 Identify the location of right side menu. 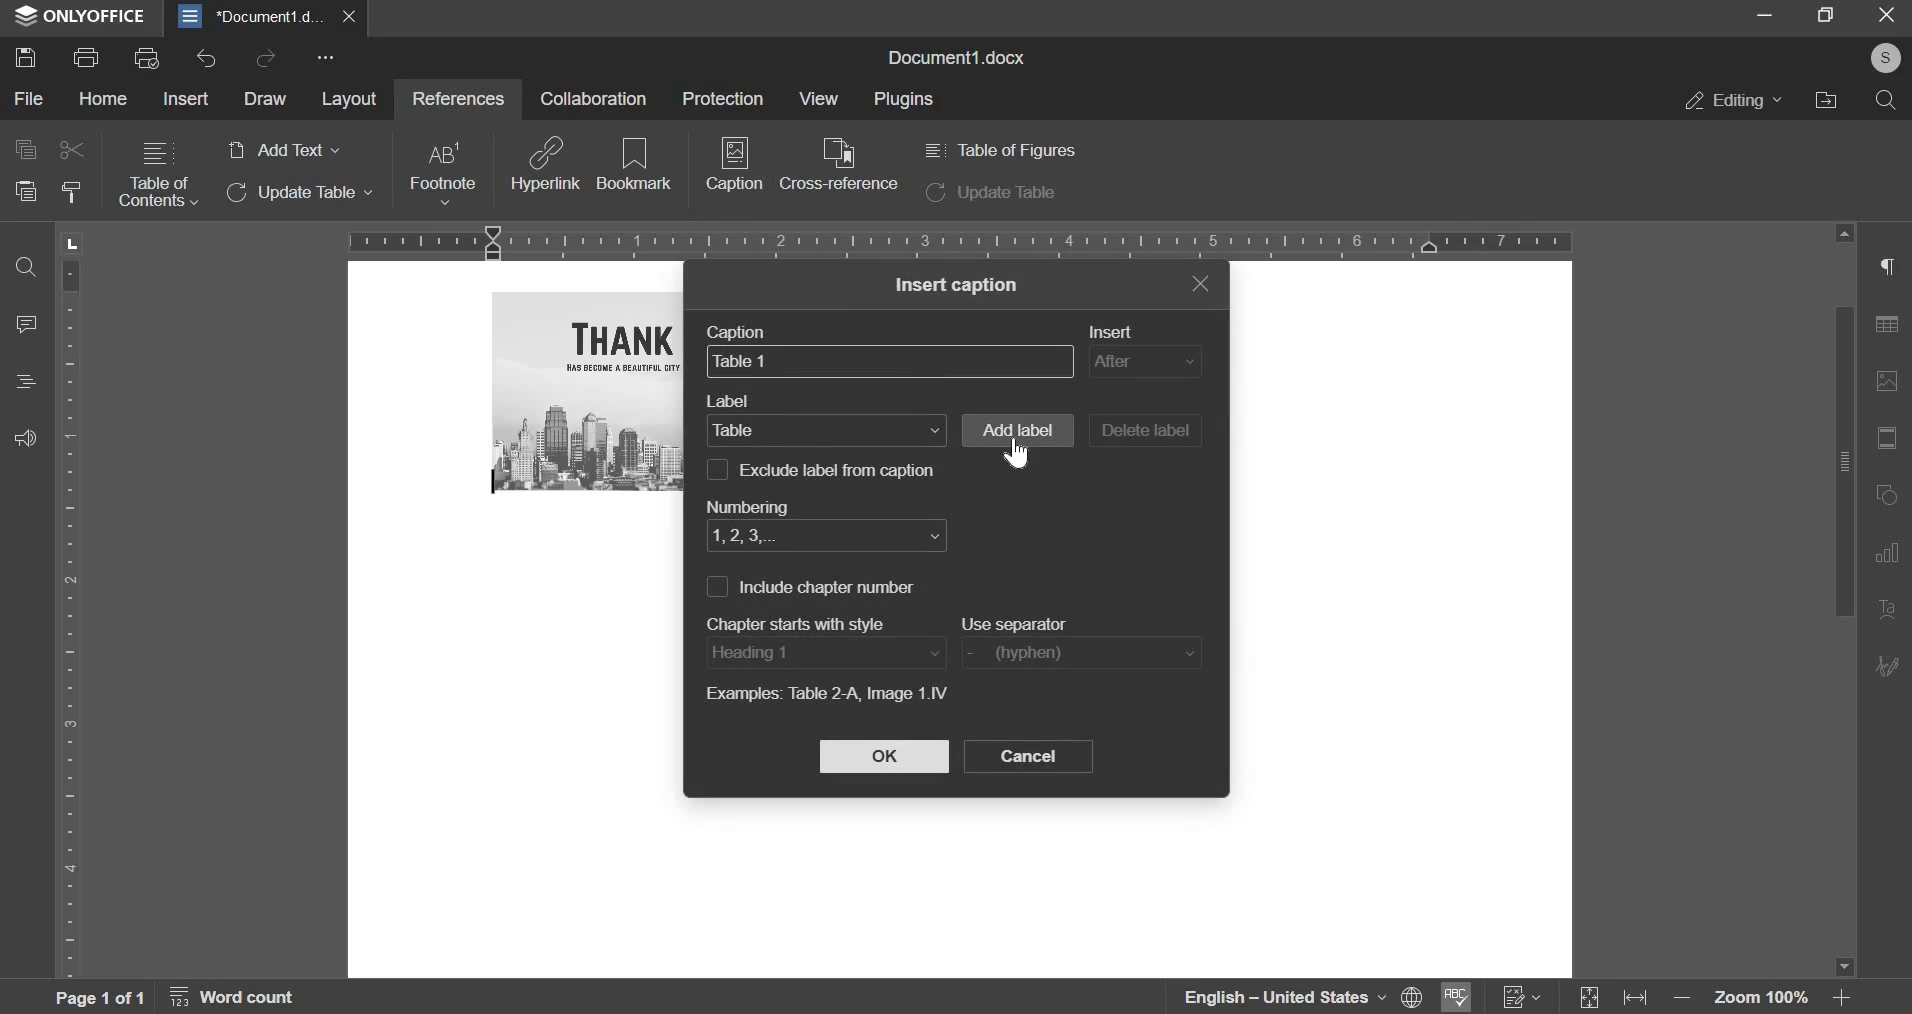
(1890, 269).